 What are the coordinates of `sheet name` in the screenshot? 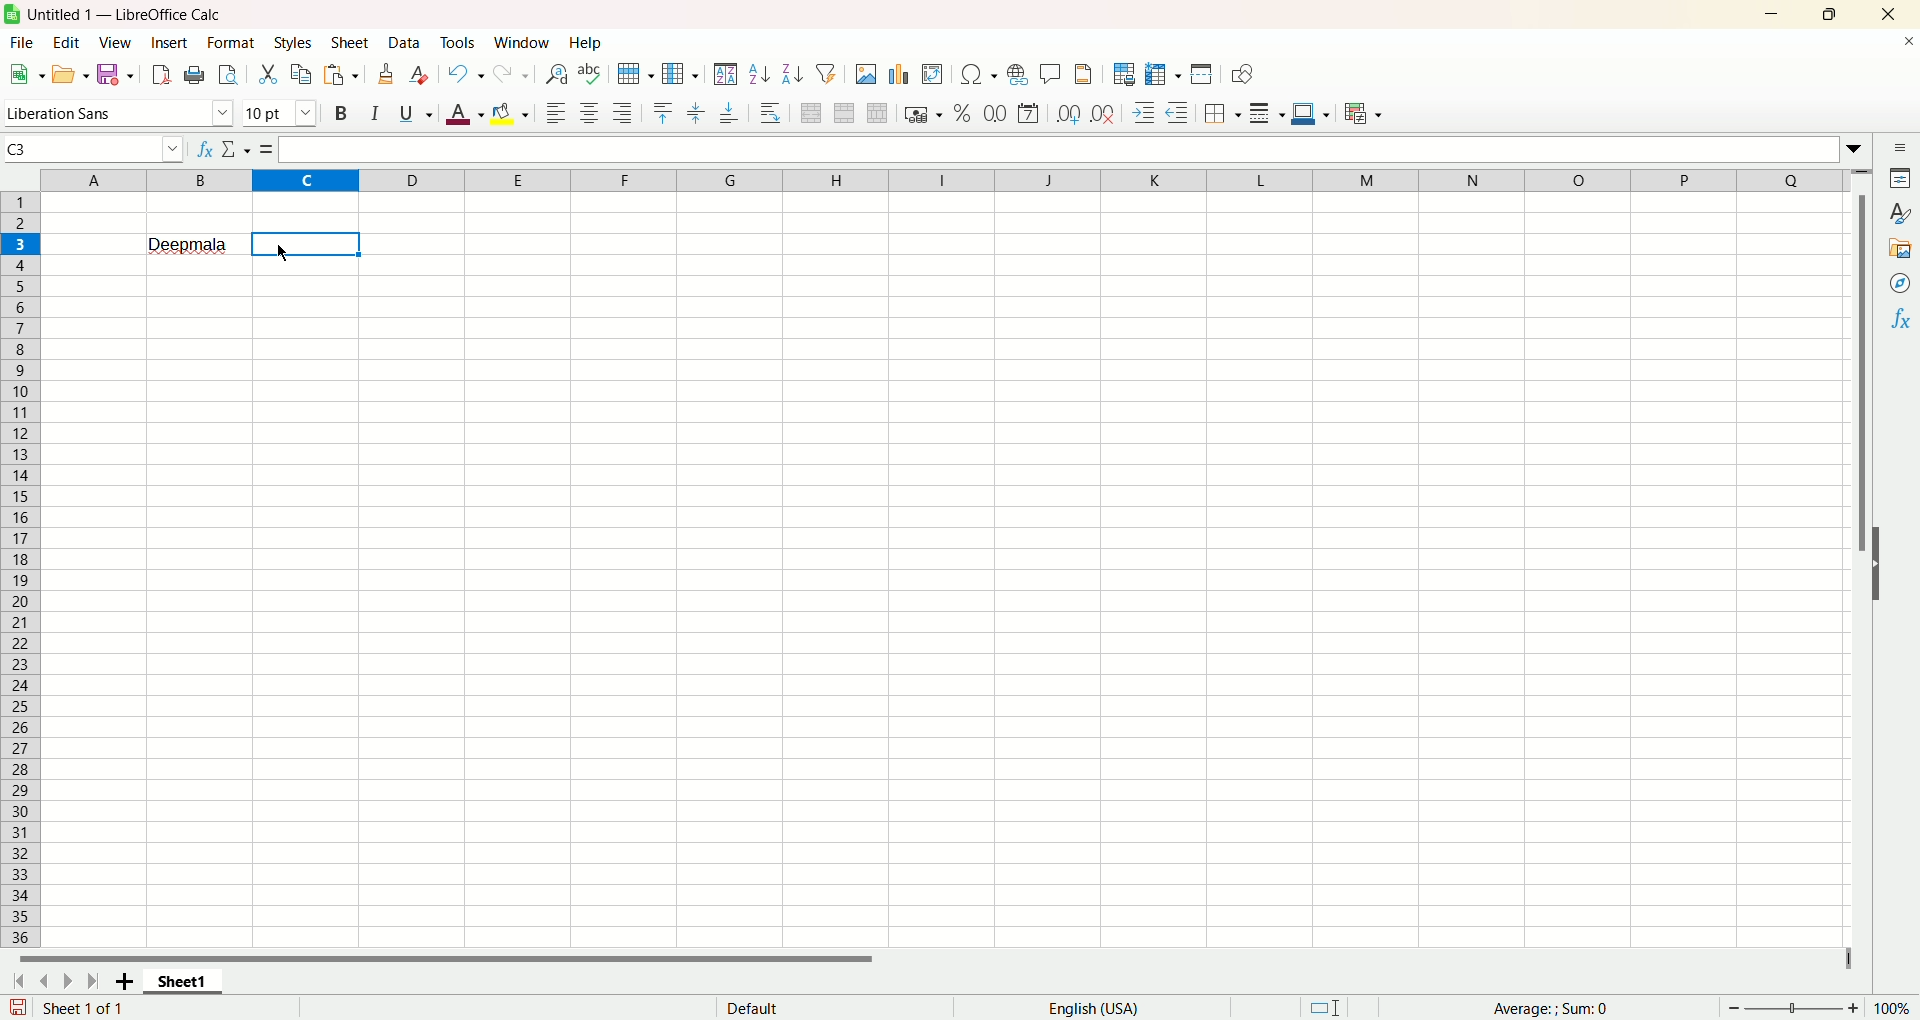 It's located at (181, 986).